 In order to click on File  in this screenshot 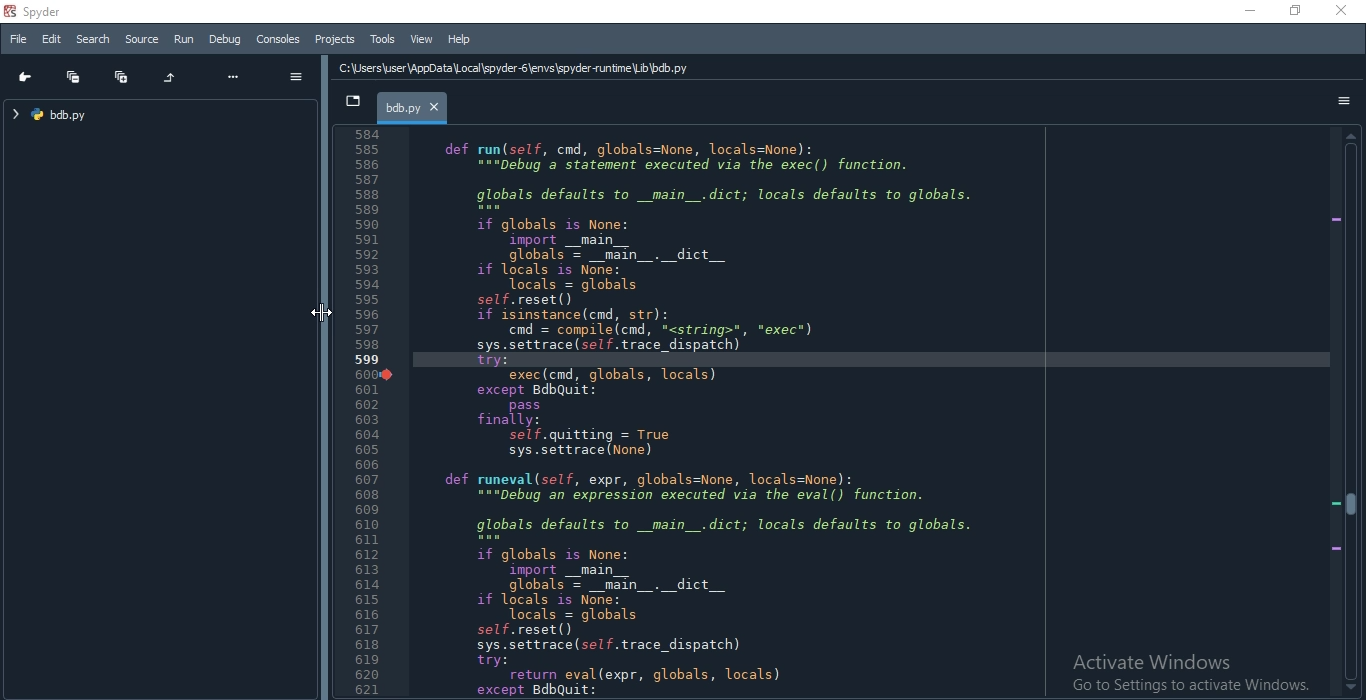, I will do `click(19, 41)`.